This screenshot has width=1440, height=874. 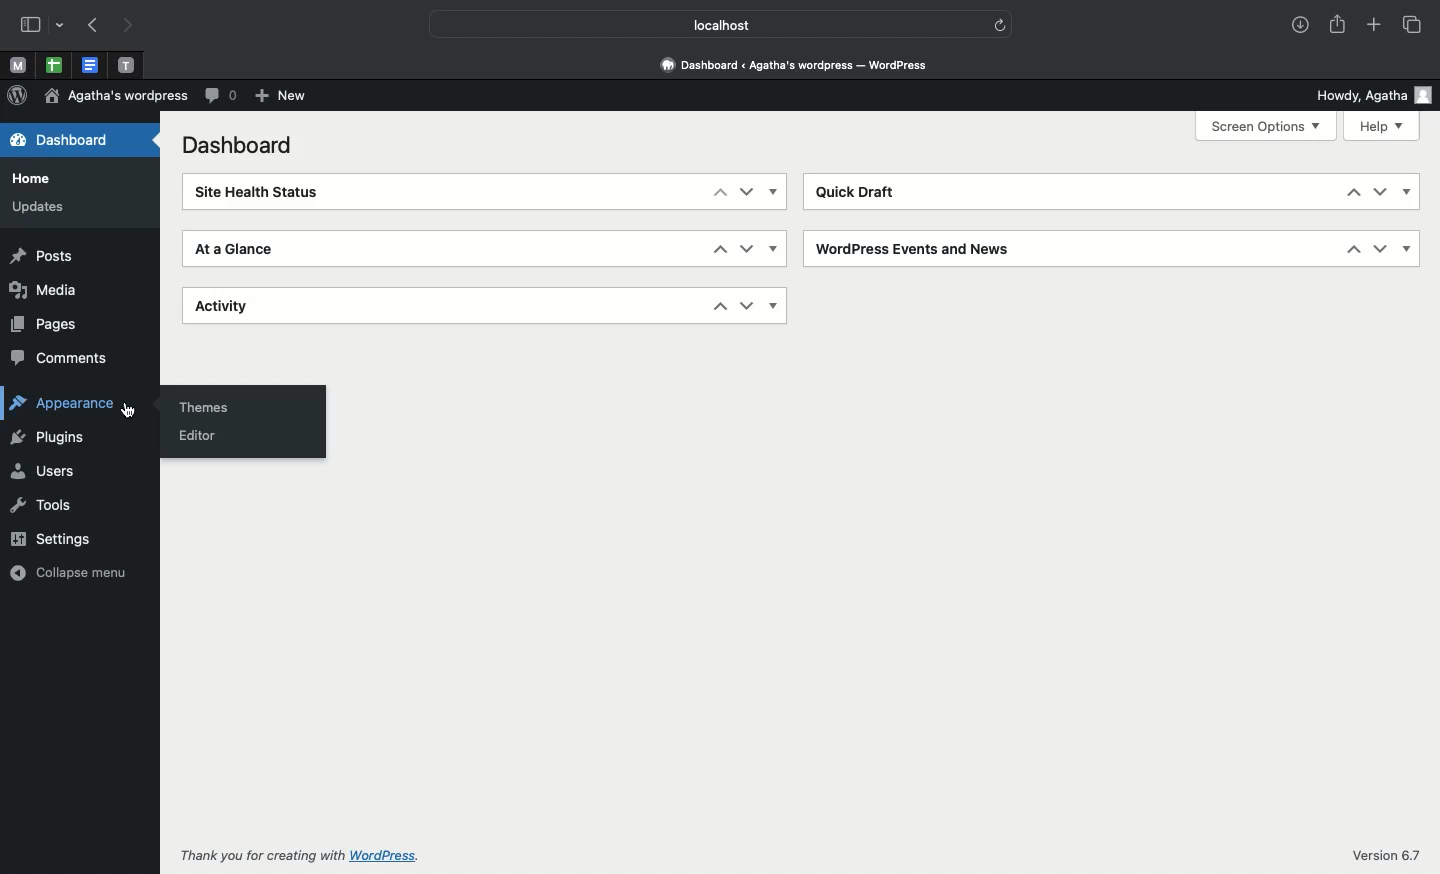 What do you see at coordinates (48, 438) in the screenshot?
I see `Plugins` at bounding box center [48, 438].